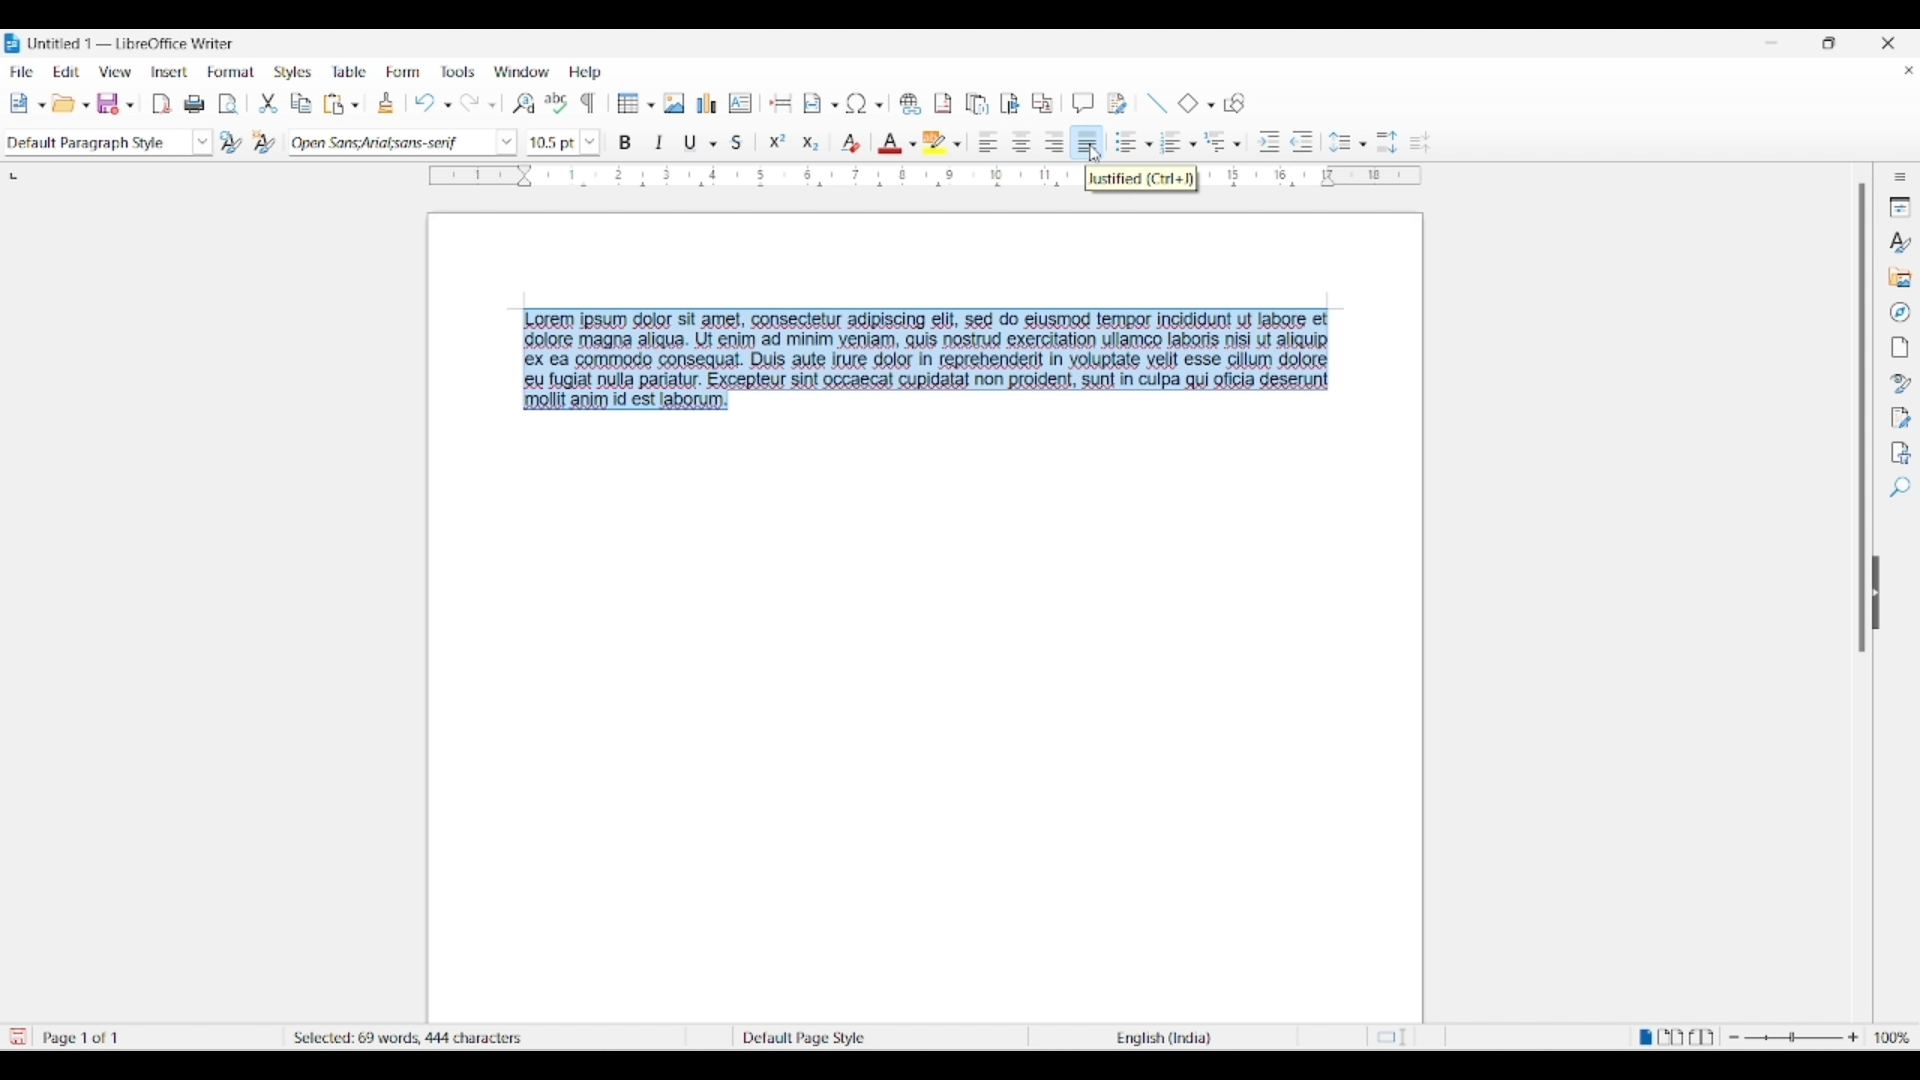  I want to click on Selected line spacing, so click(1339, 142).